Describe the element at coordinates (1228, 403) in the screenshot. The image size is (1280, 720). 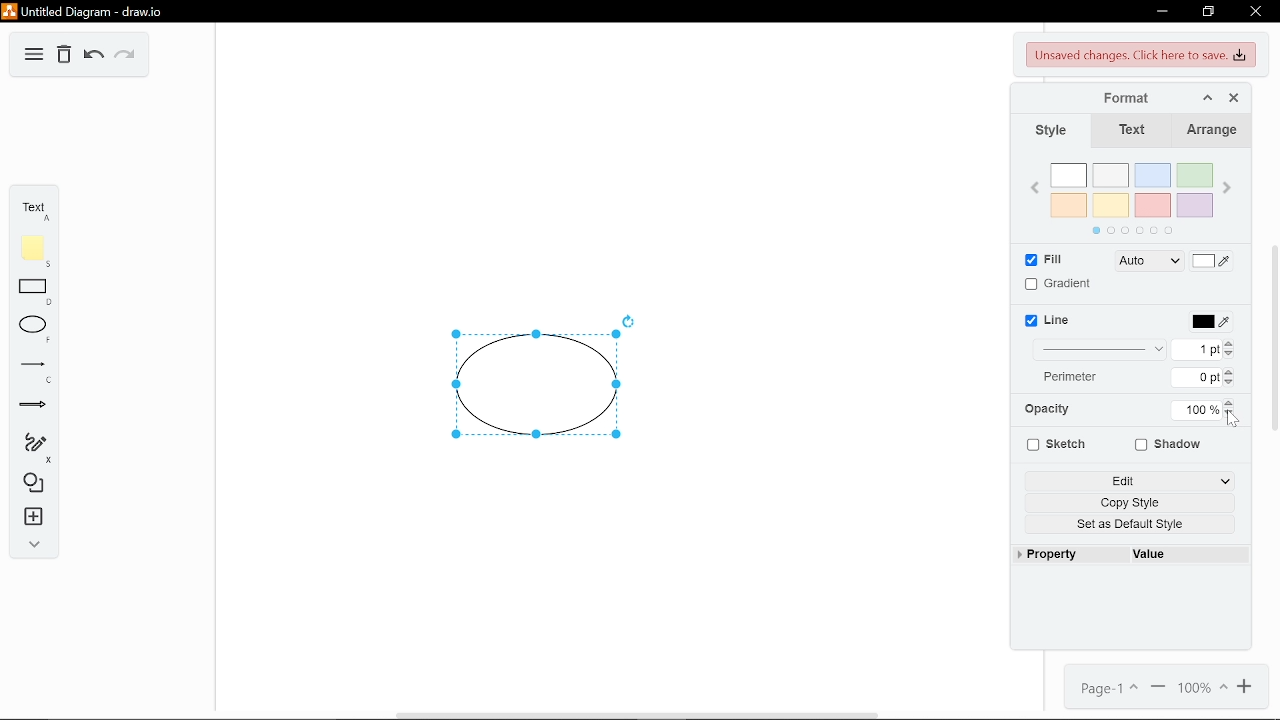
I see `Increase opactiy` at that location.